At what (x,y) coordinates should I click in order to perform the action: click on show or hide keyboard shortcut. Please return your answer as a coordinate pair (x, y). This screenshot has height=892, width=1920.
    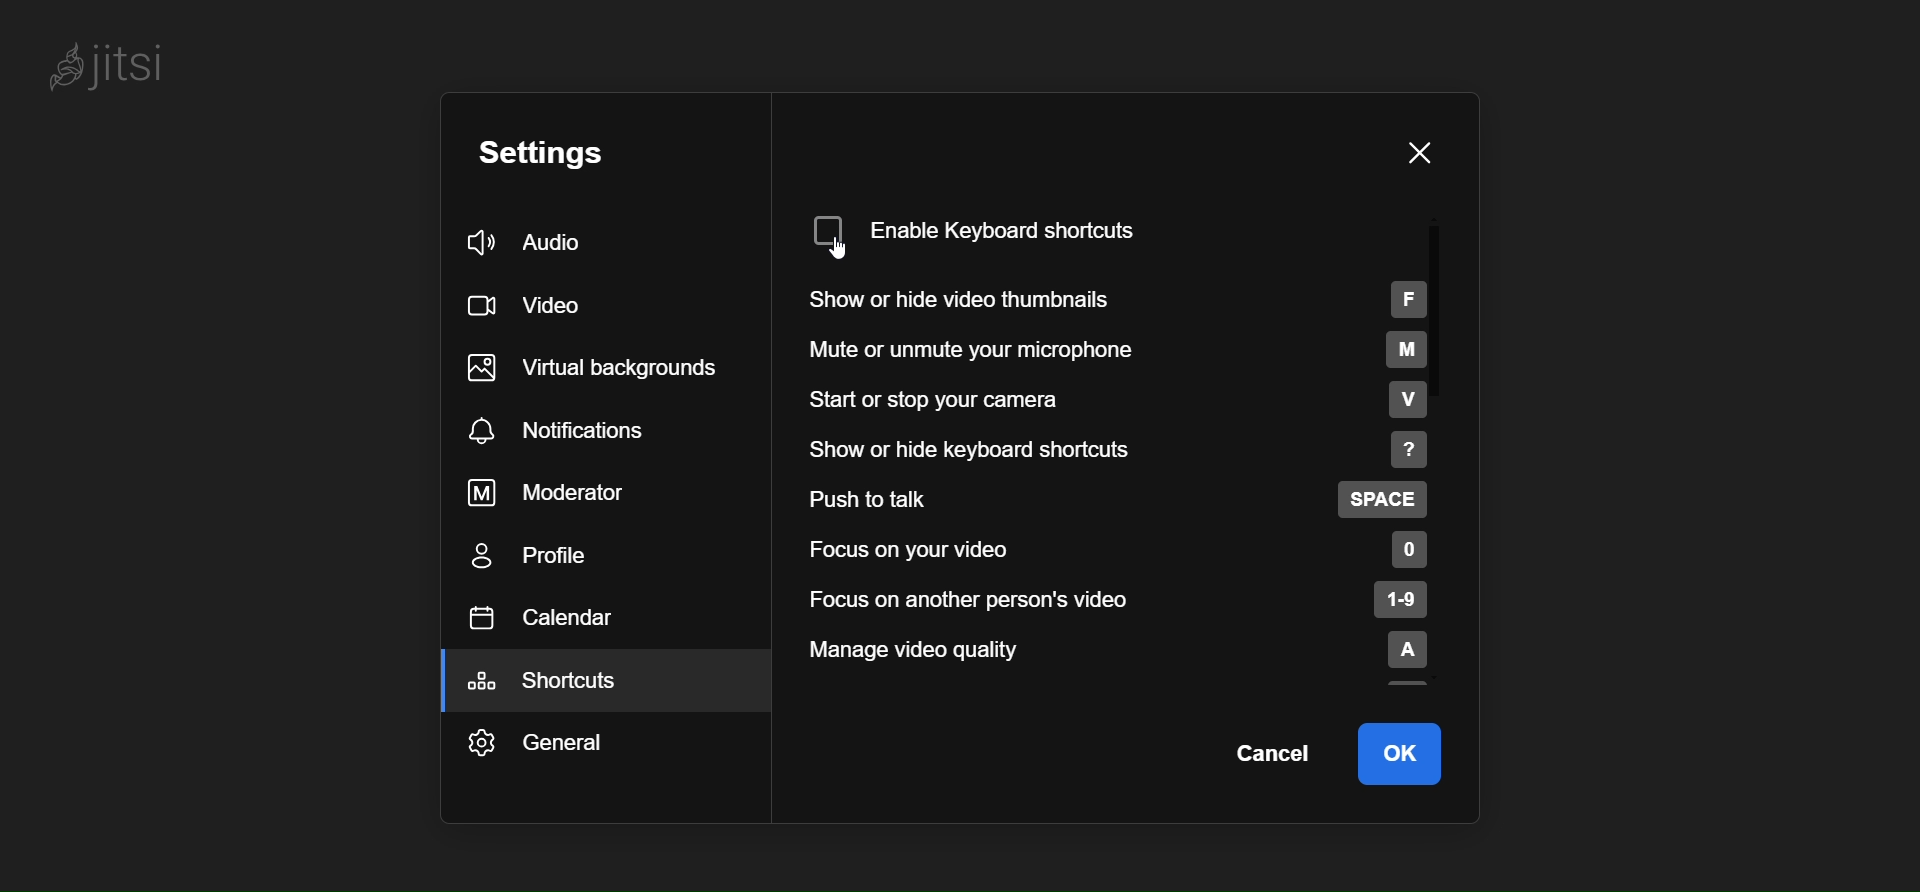
    Looking at the image, I should click on (1120, 449).